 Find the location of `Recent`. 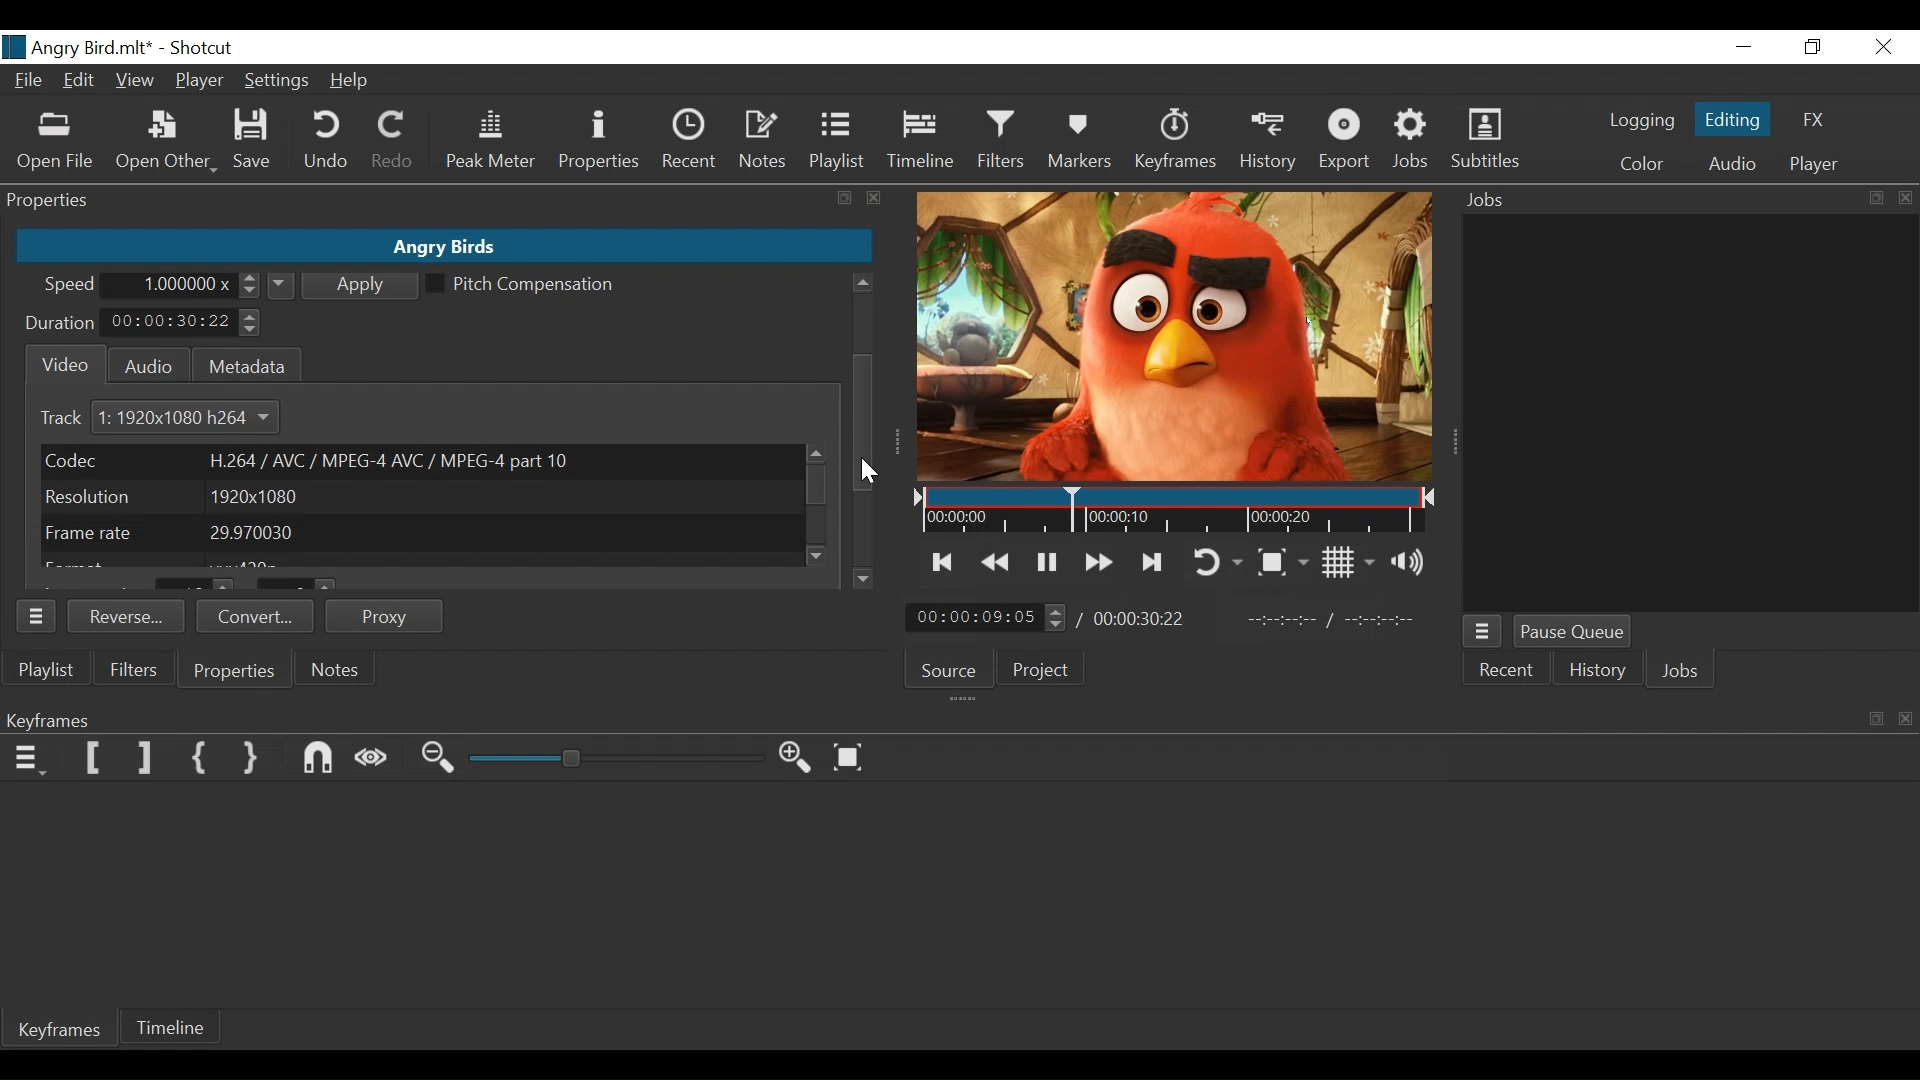

Recent is located at coordinates (687, 141).